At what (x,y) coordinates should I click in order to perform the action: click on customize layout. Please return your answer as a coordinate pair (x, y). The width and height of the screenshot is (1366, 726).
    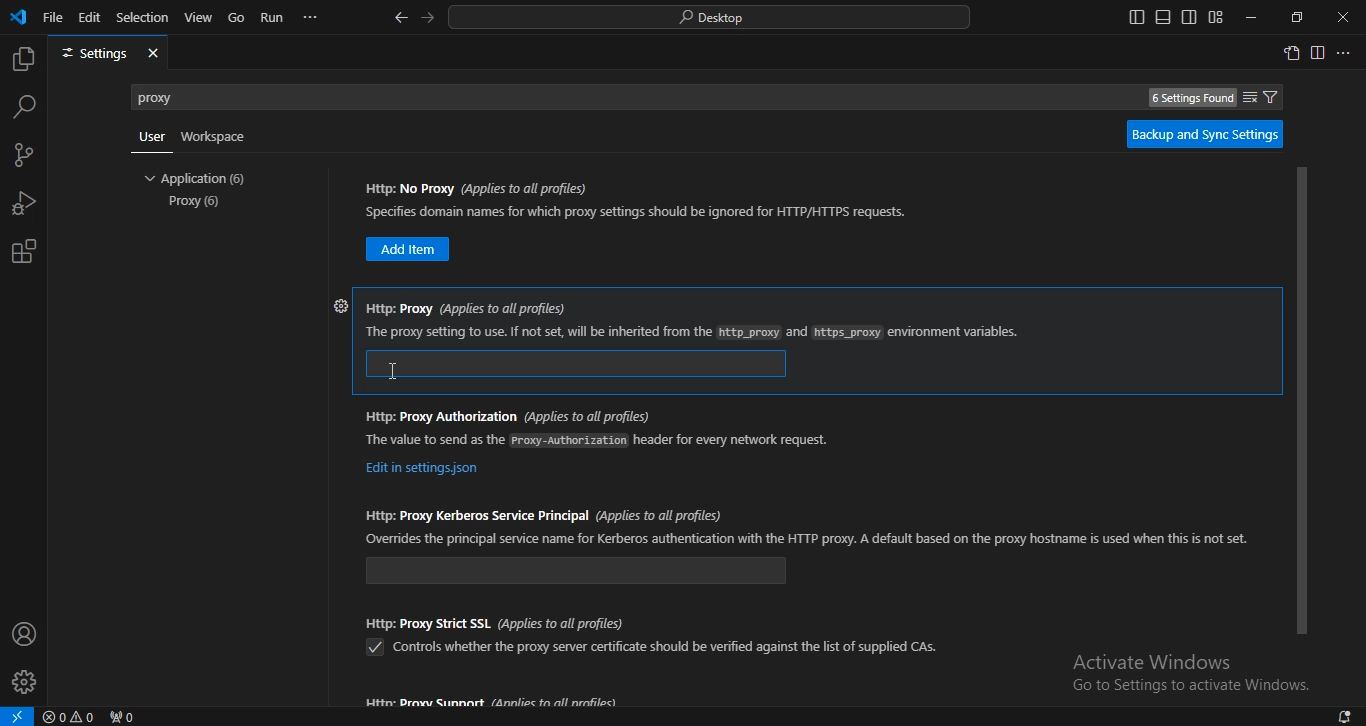
    Looking at the image, I should click on (1217, 16).